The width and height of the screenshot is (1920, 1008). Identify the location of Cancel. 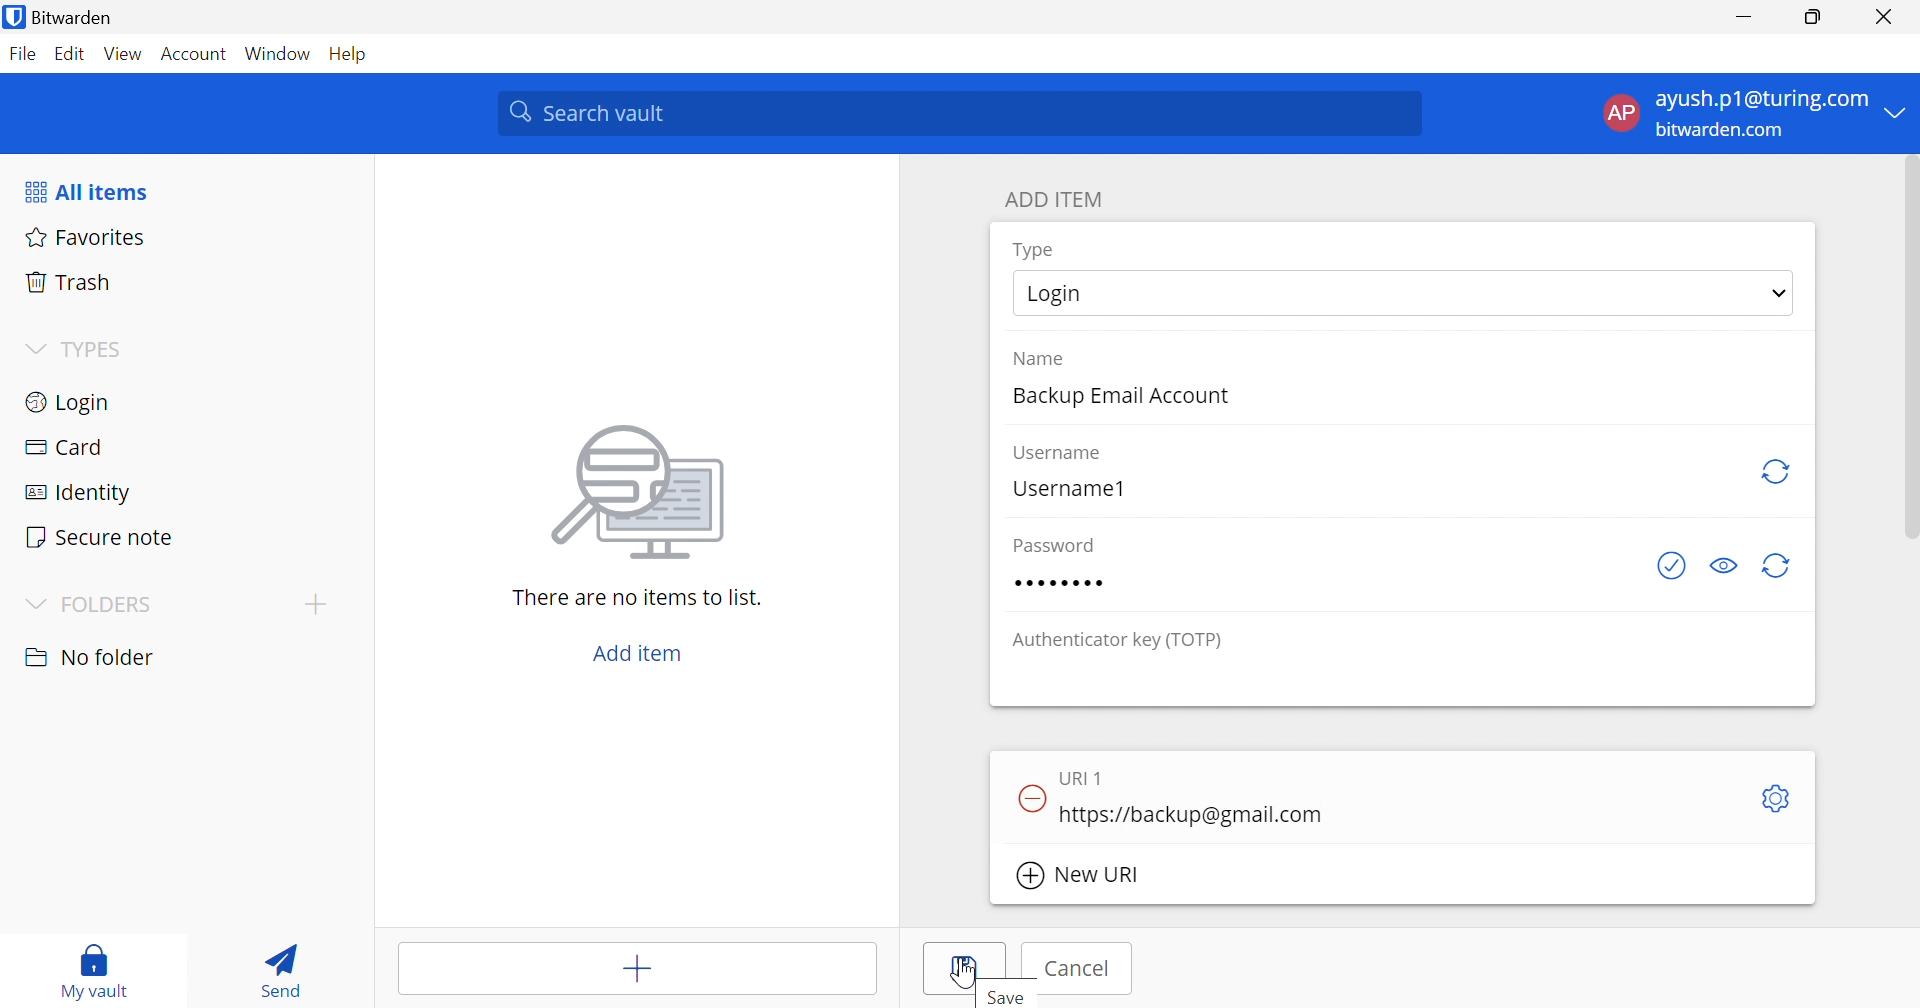
(1081, 968).